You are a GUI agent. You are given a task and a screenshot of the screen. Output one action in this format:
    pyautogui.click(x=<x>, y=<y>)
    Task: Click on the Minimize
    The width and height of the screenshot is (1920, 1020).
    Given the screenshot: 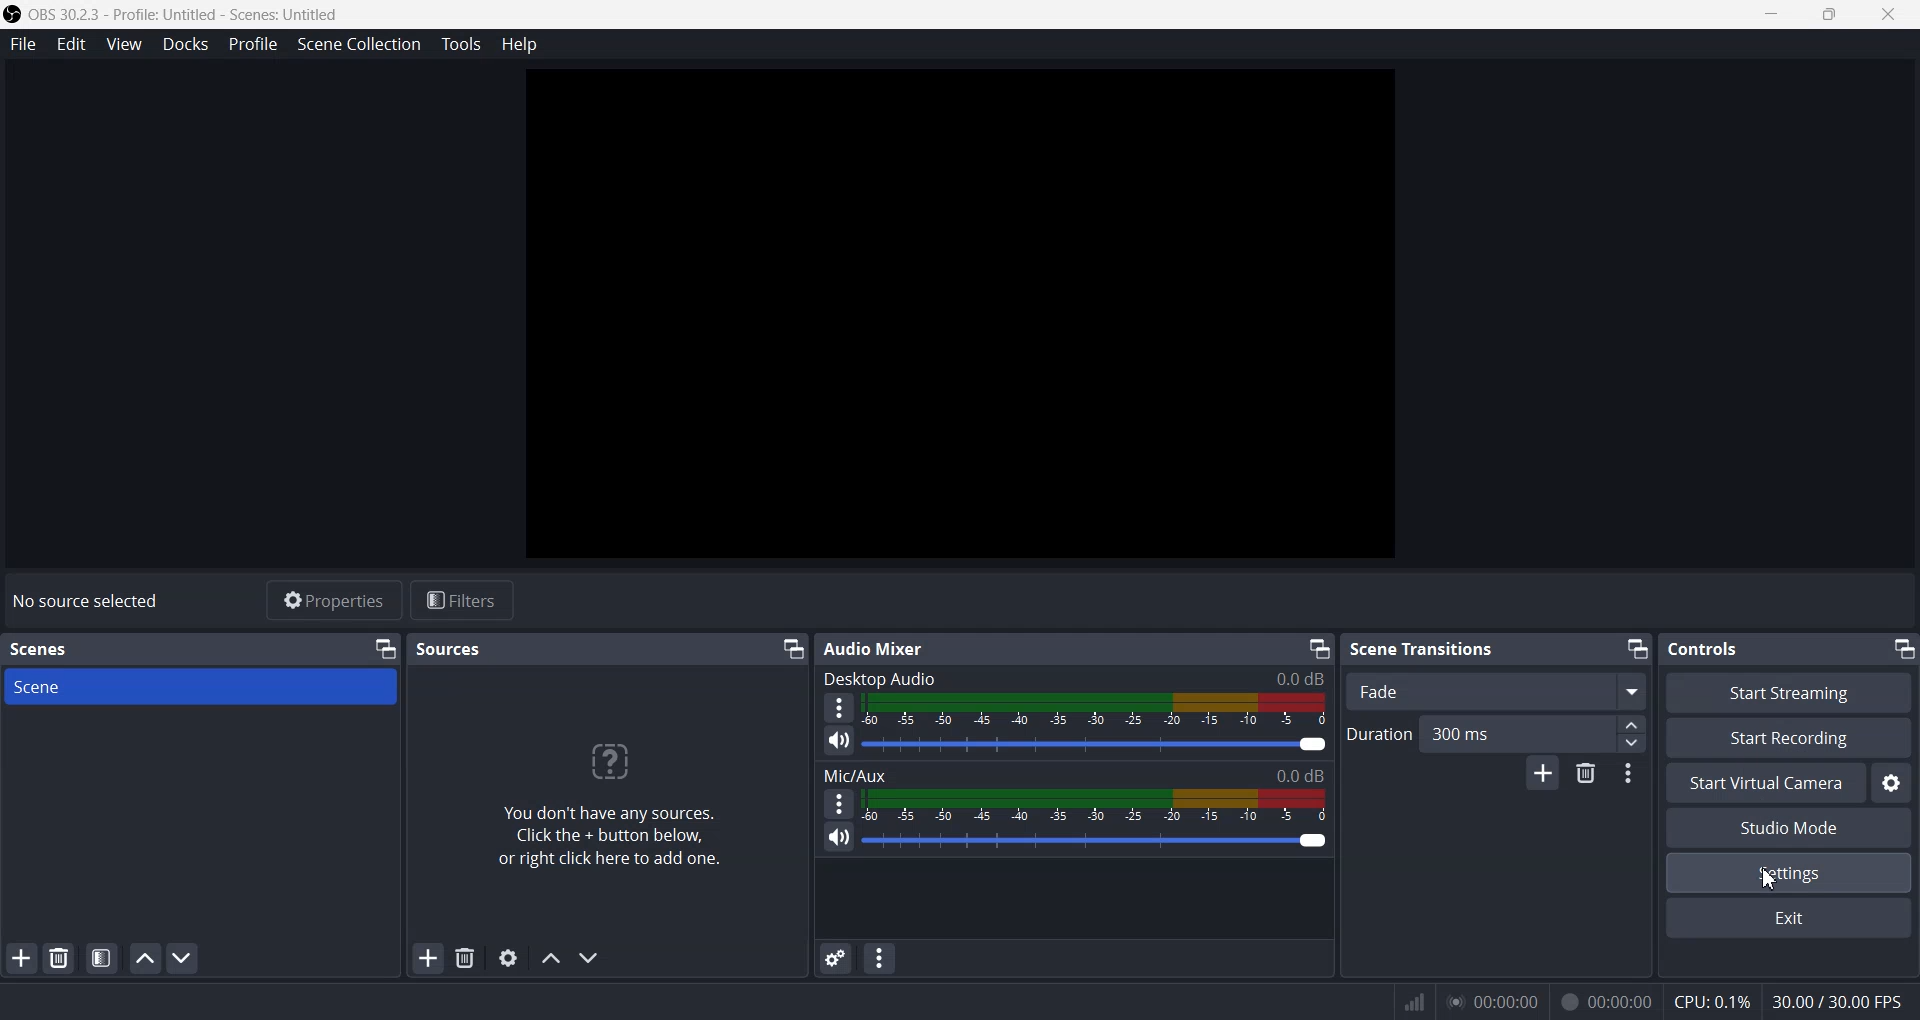 What is the action you would take?
    pyautogui.click(x=1635, y=649)
    